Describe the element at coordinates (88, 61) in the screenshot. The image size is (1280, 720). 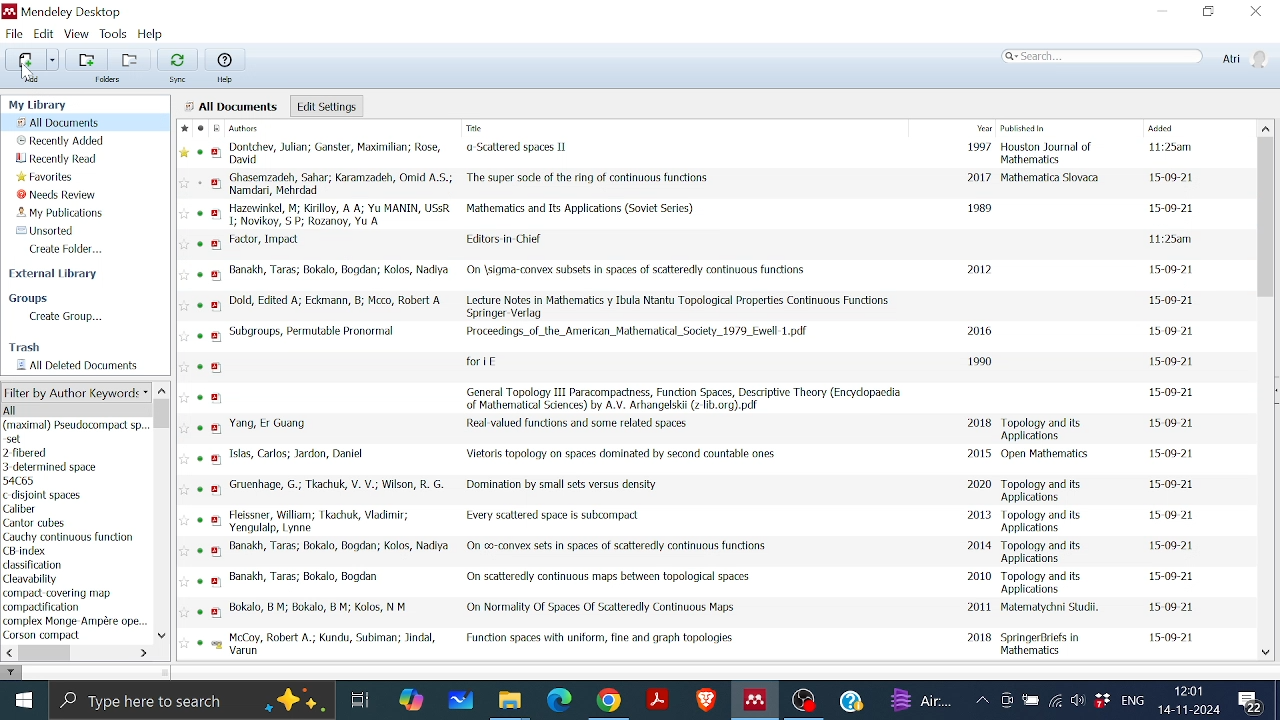
I see `Add folder` at that location.